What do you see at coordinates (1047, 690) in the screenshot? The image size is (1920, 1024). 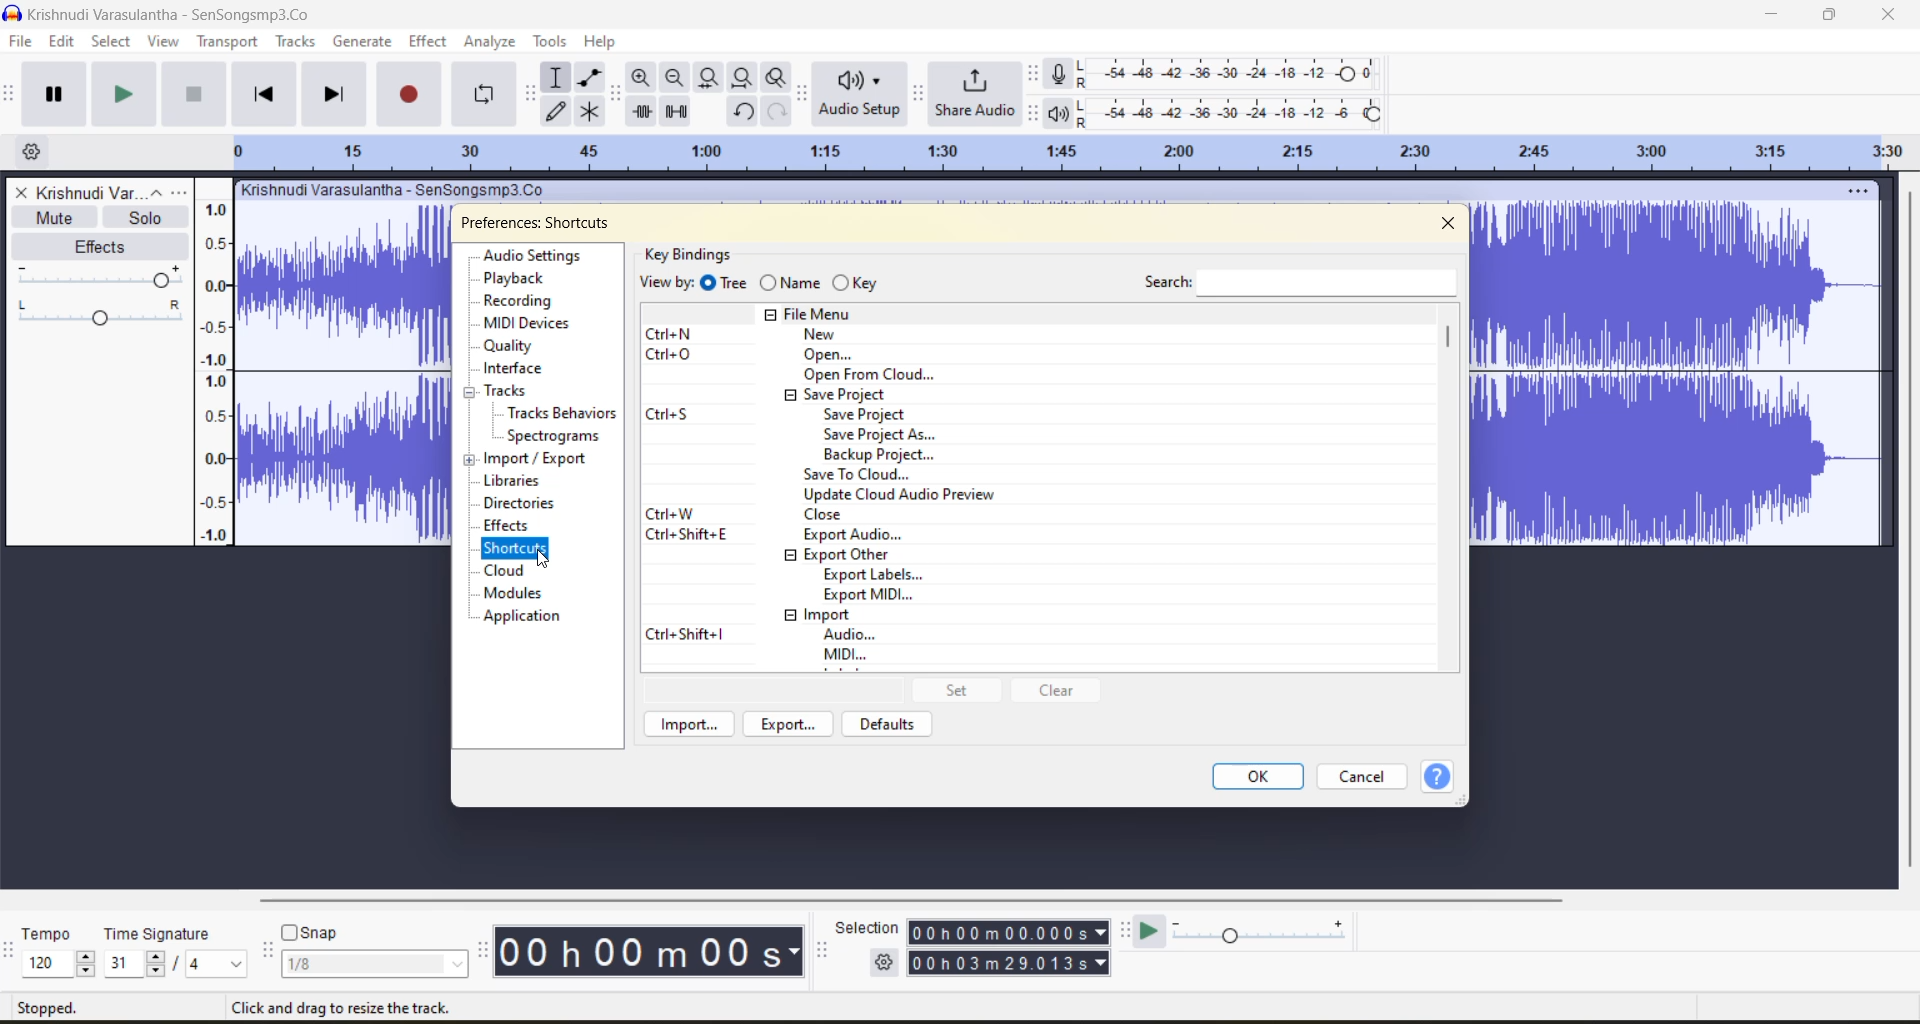 I see `clear` at bounding box center [1047, 690].